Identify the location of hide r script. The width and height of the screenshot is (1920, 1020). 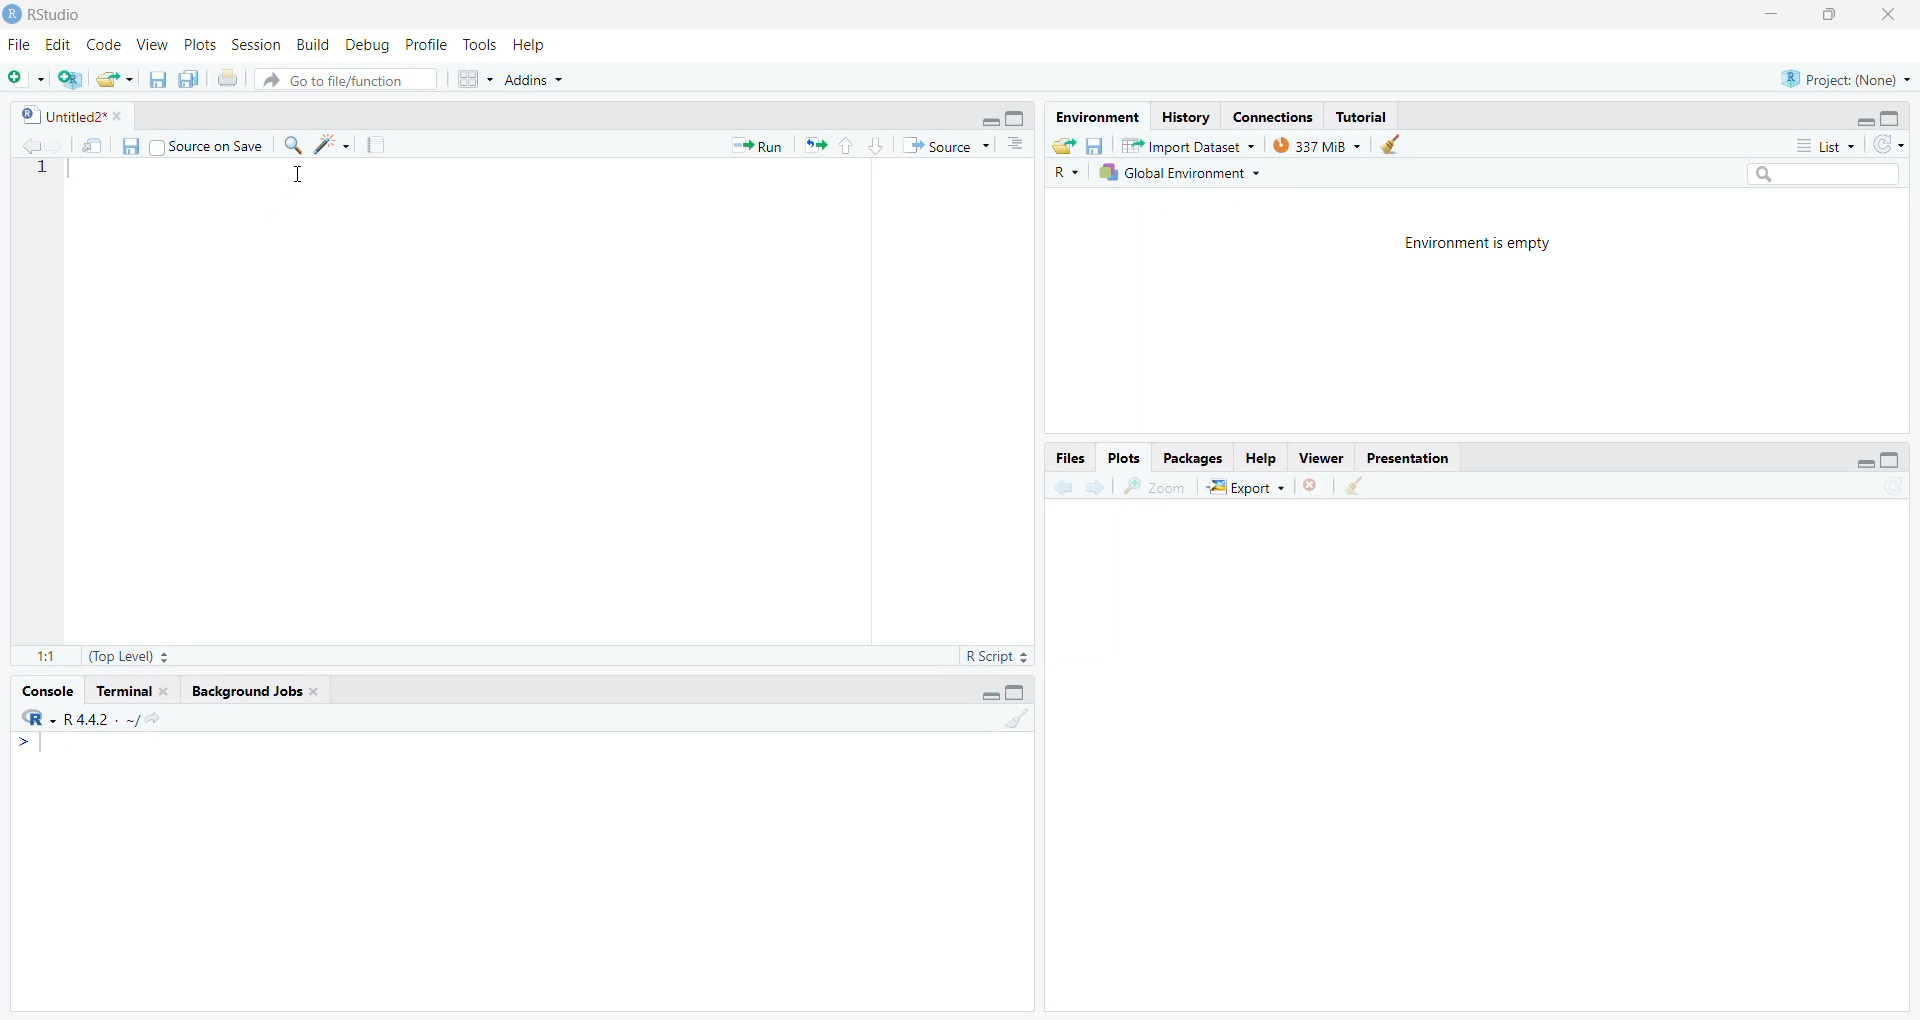
(985, 692).